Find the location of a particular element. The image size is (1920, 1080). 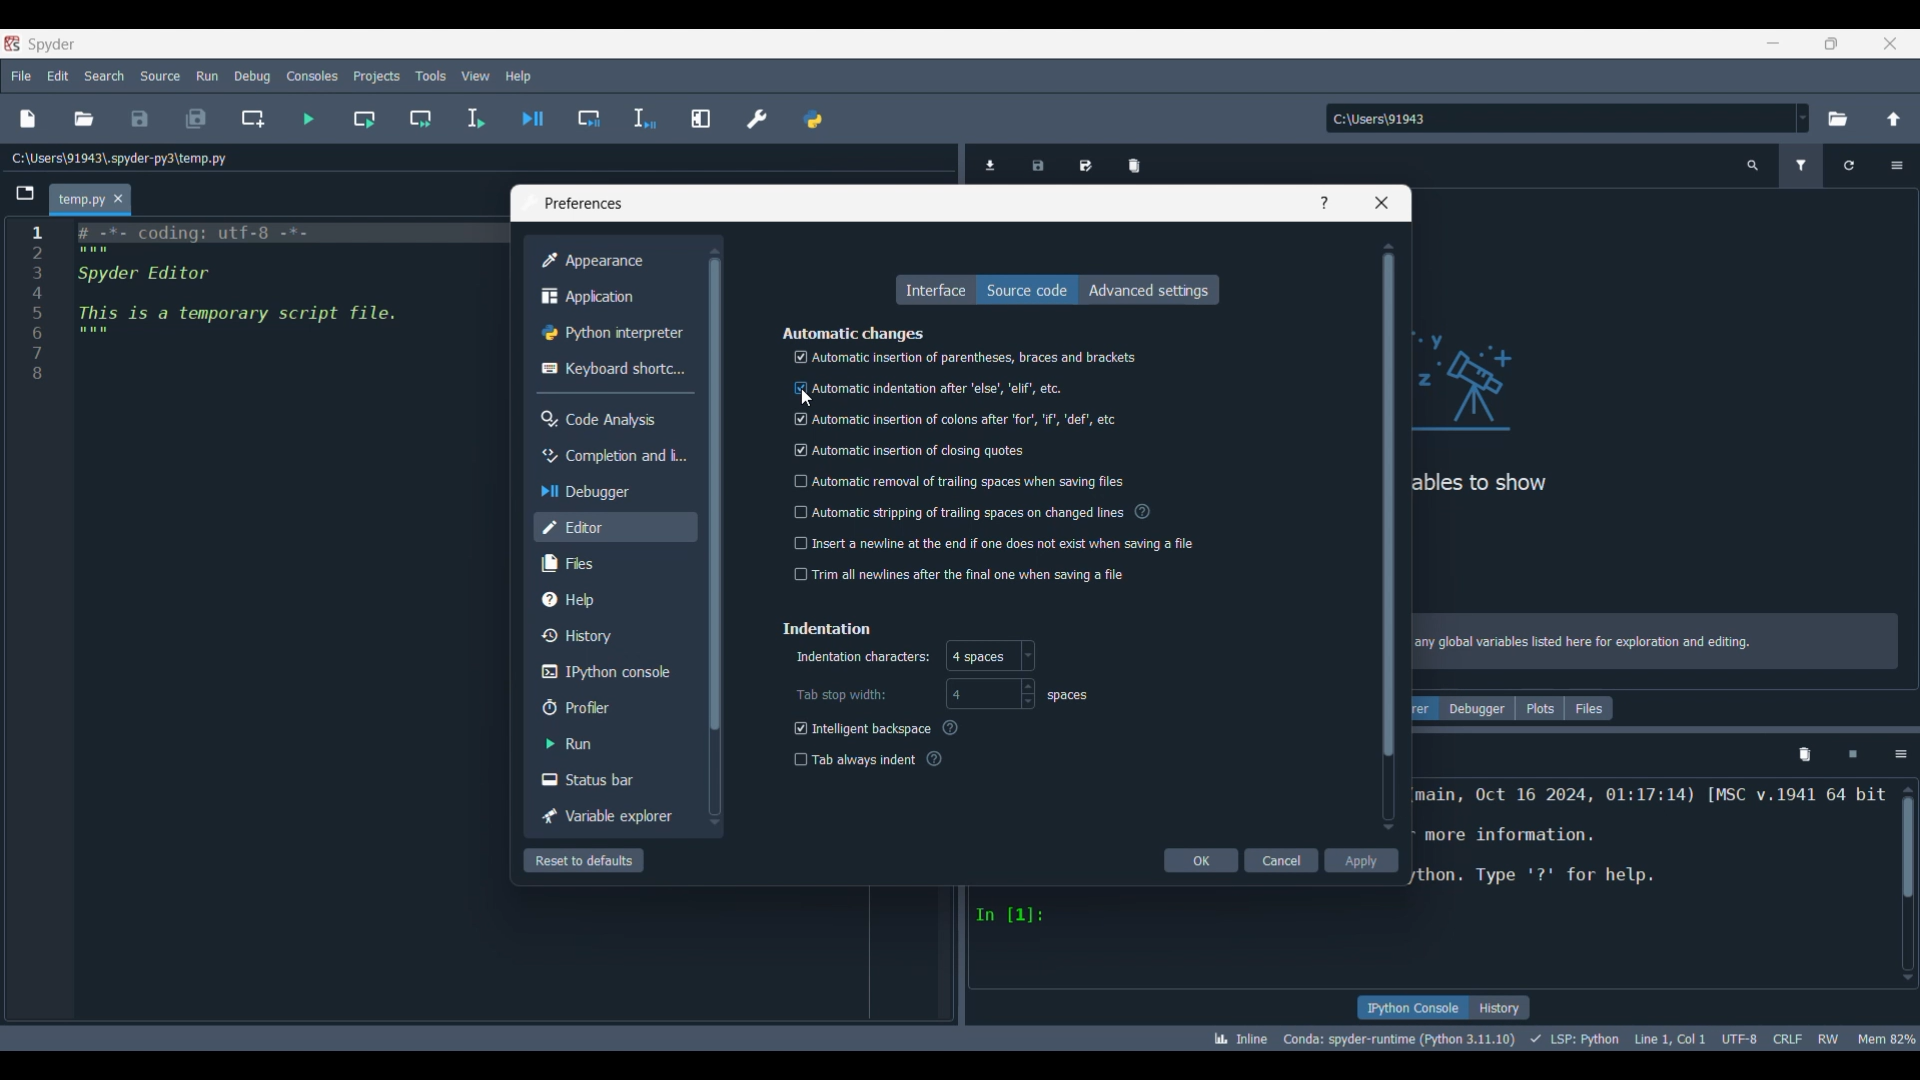

File location is located at coordinates (120, 158).